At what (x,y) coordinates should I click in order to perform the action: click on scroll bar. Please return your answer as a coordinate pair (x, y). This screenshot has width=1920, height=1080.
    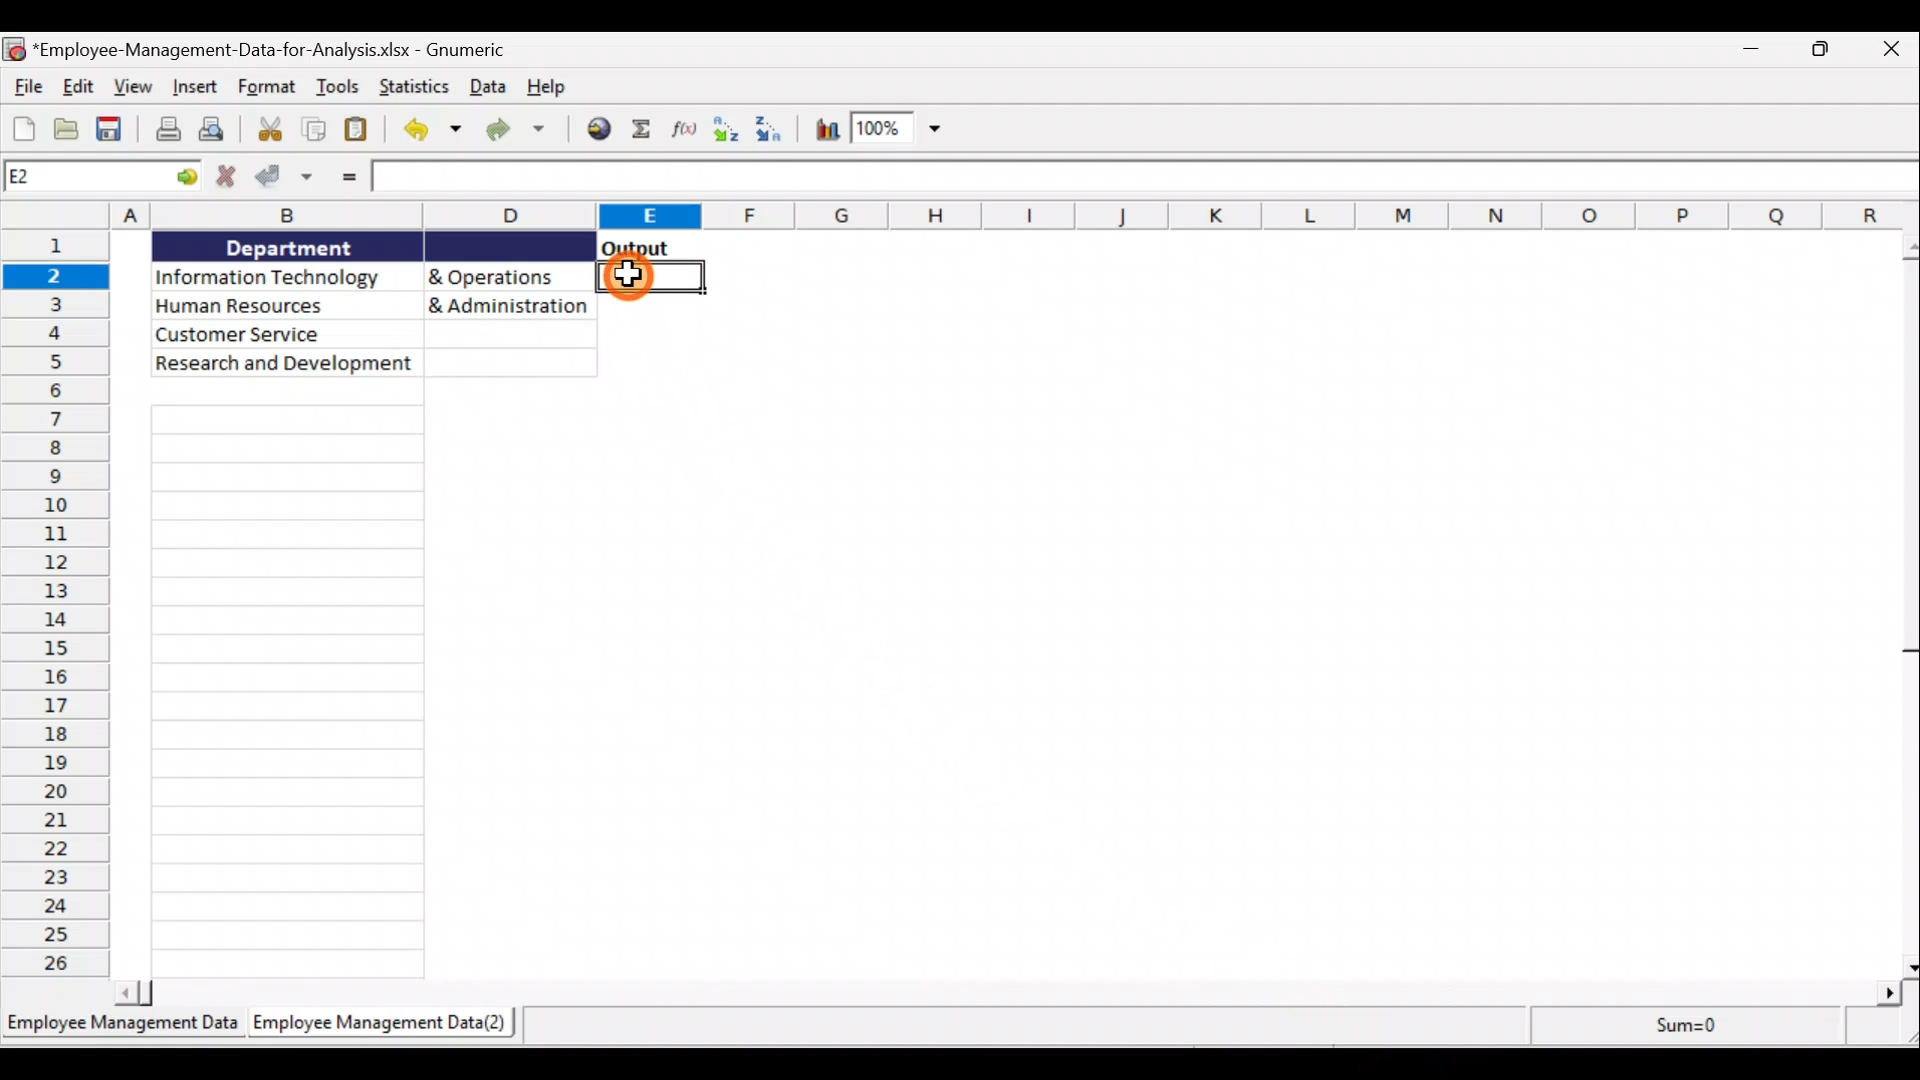
    Looking at the image, I should click on (1904, 602).